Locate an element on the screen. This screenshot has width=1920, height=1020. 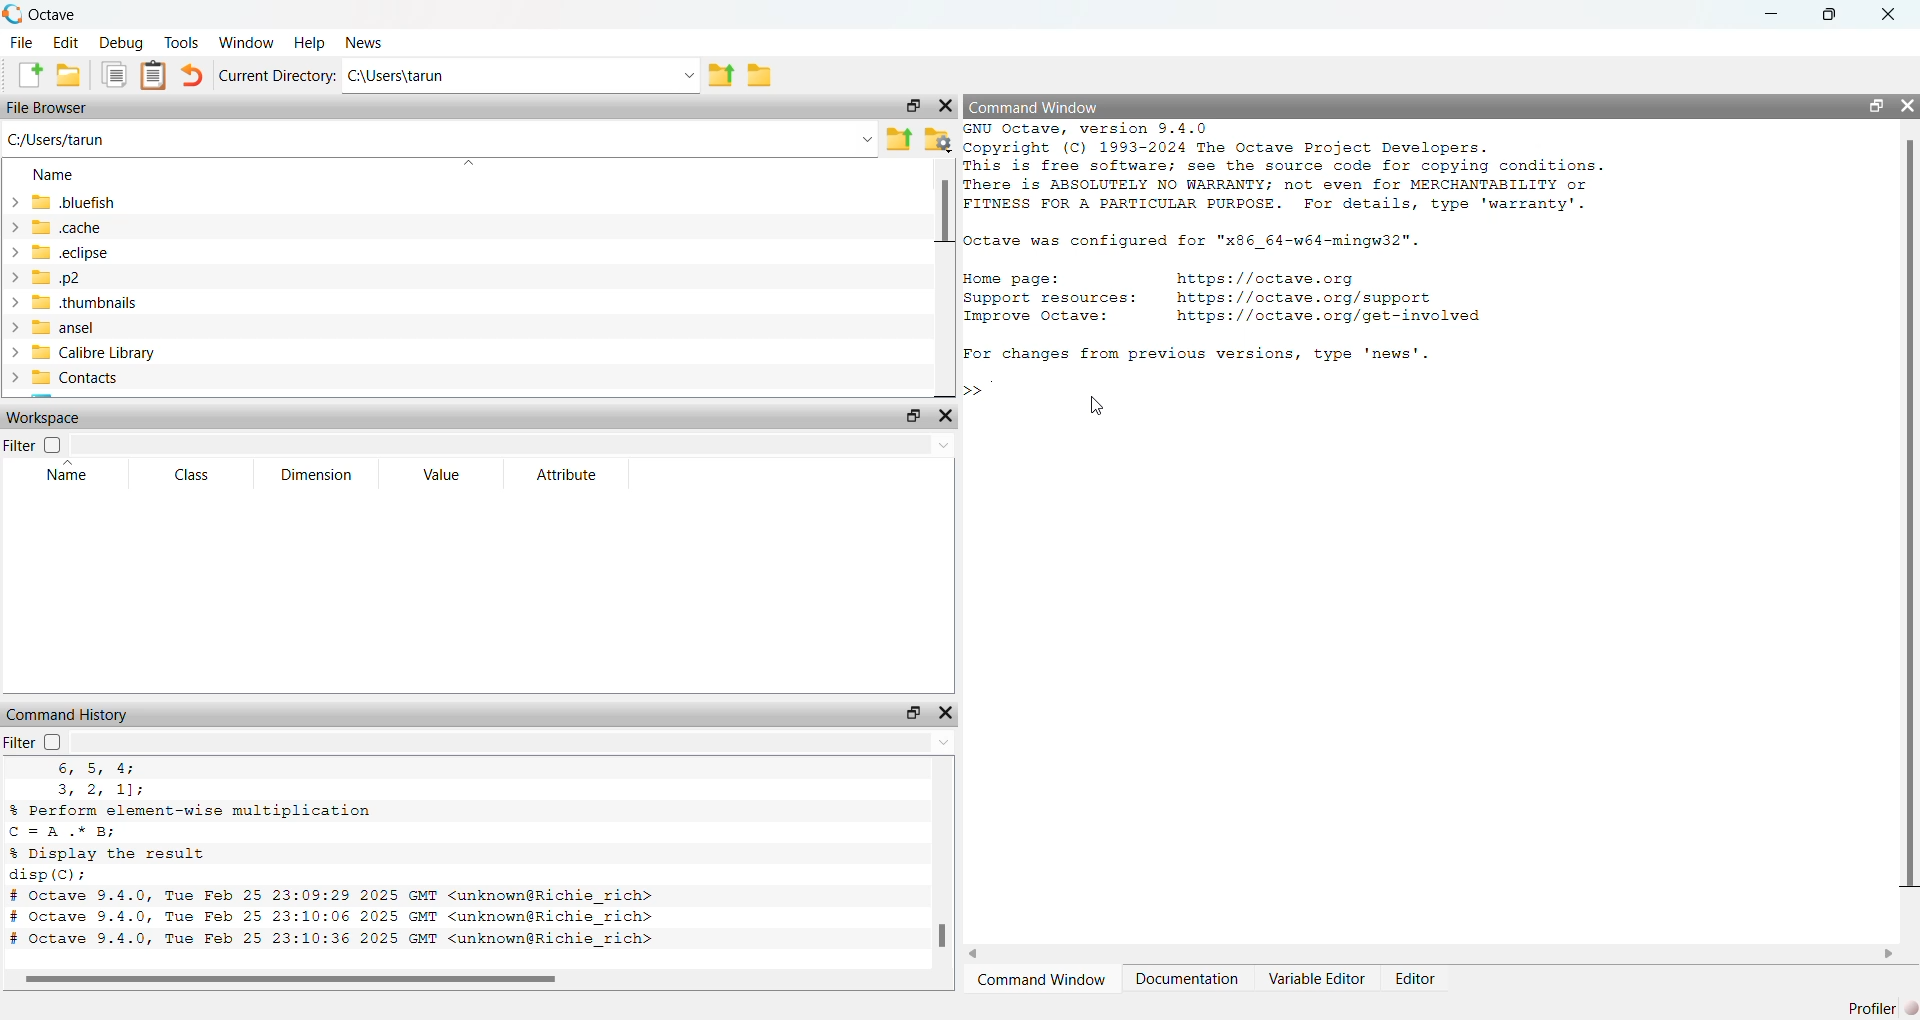
Octave is located at coordinates (40, 15).